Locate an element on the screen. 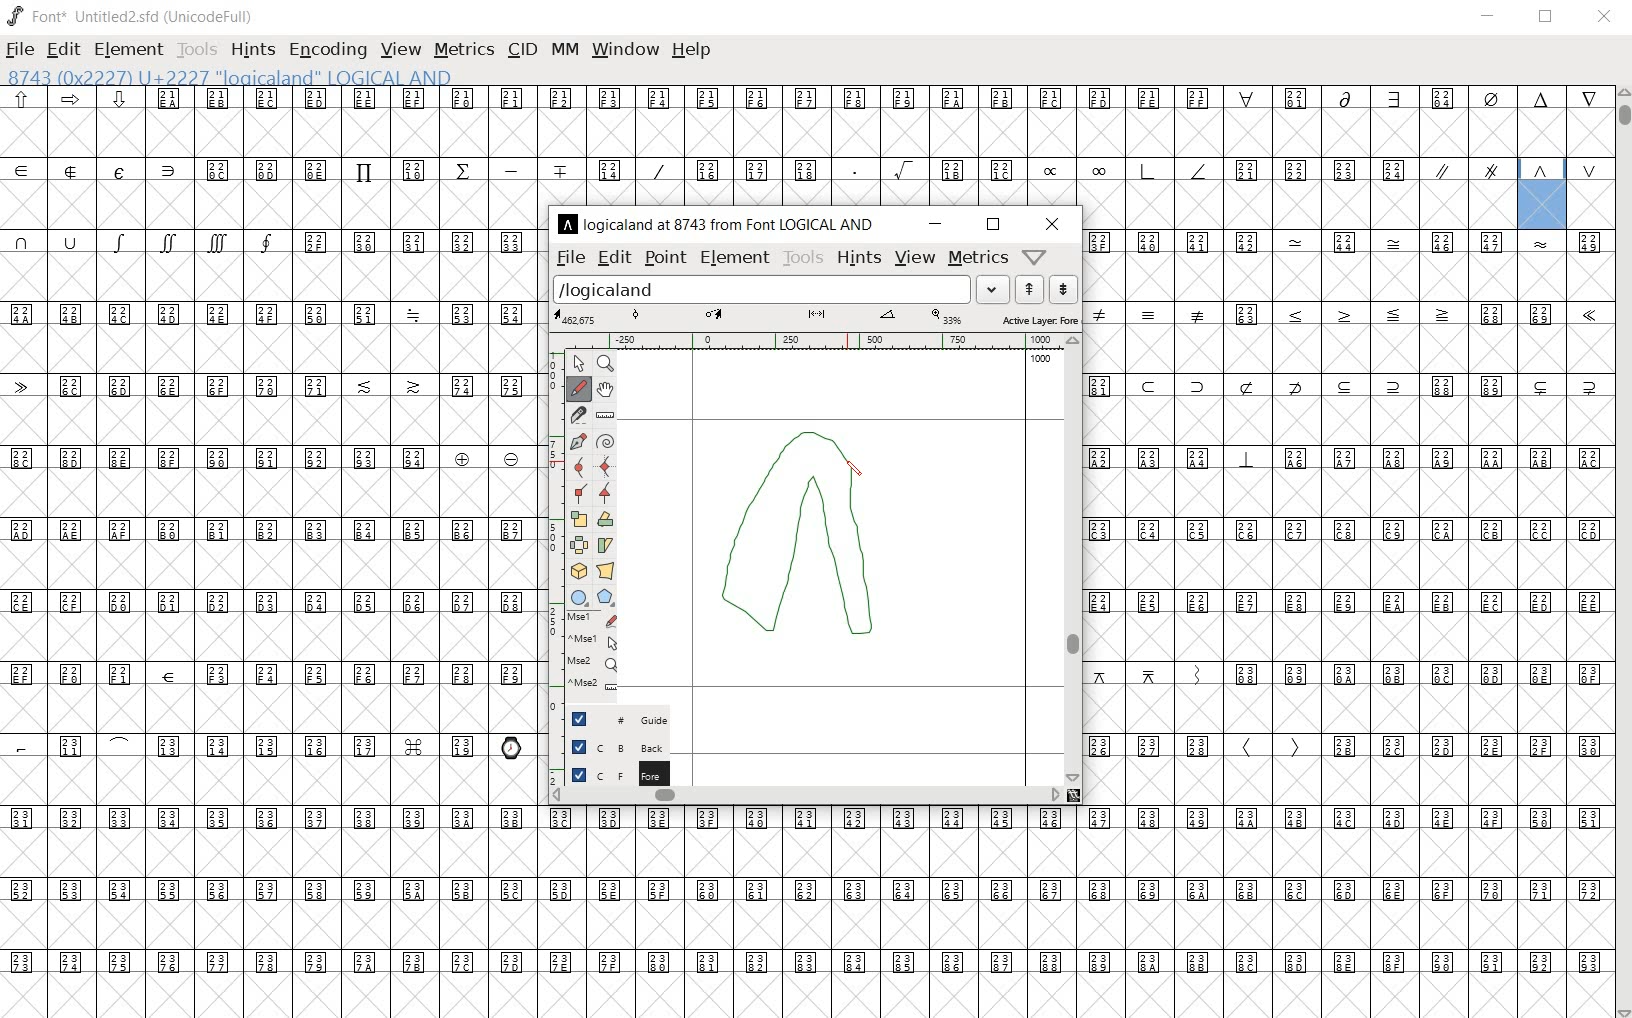  Add a corner point is located at coordinates (606, 492).